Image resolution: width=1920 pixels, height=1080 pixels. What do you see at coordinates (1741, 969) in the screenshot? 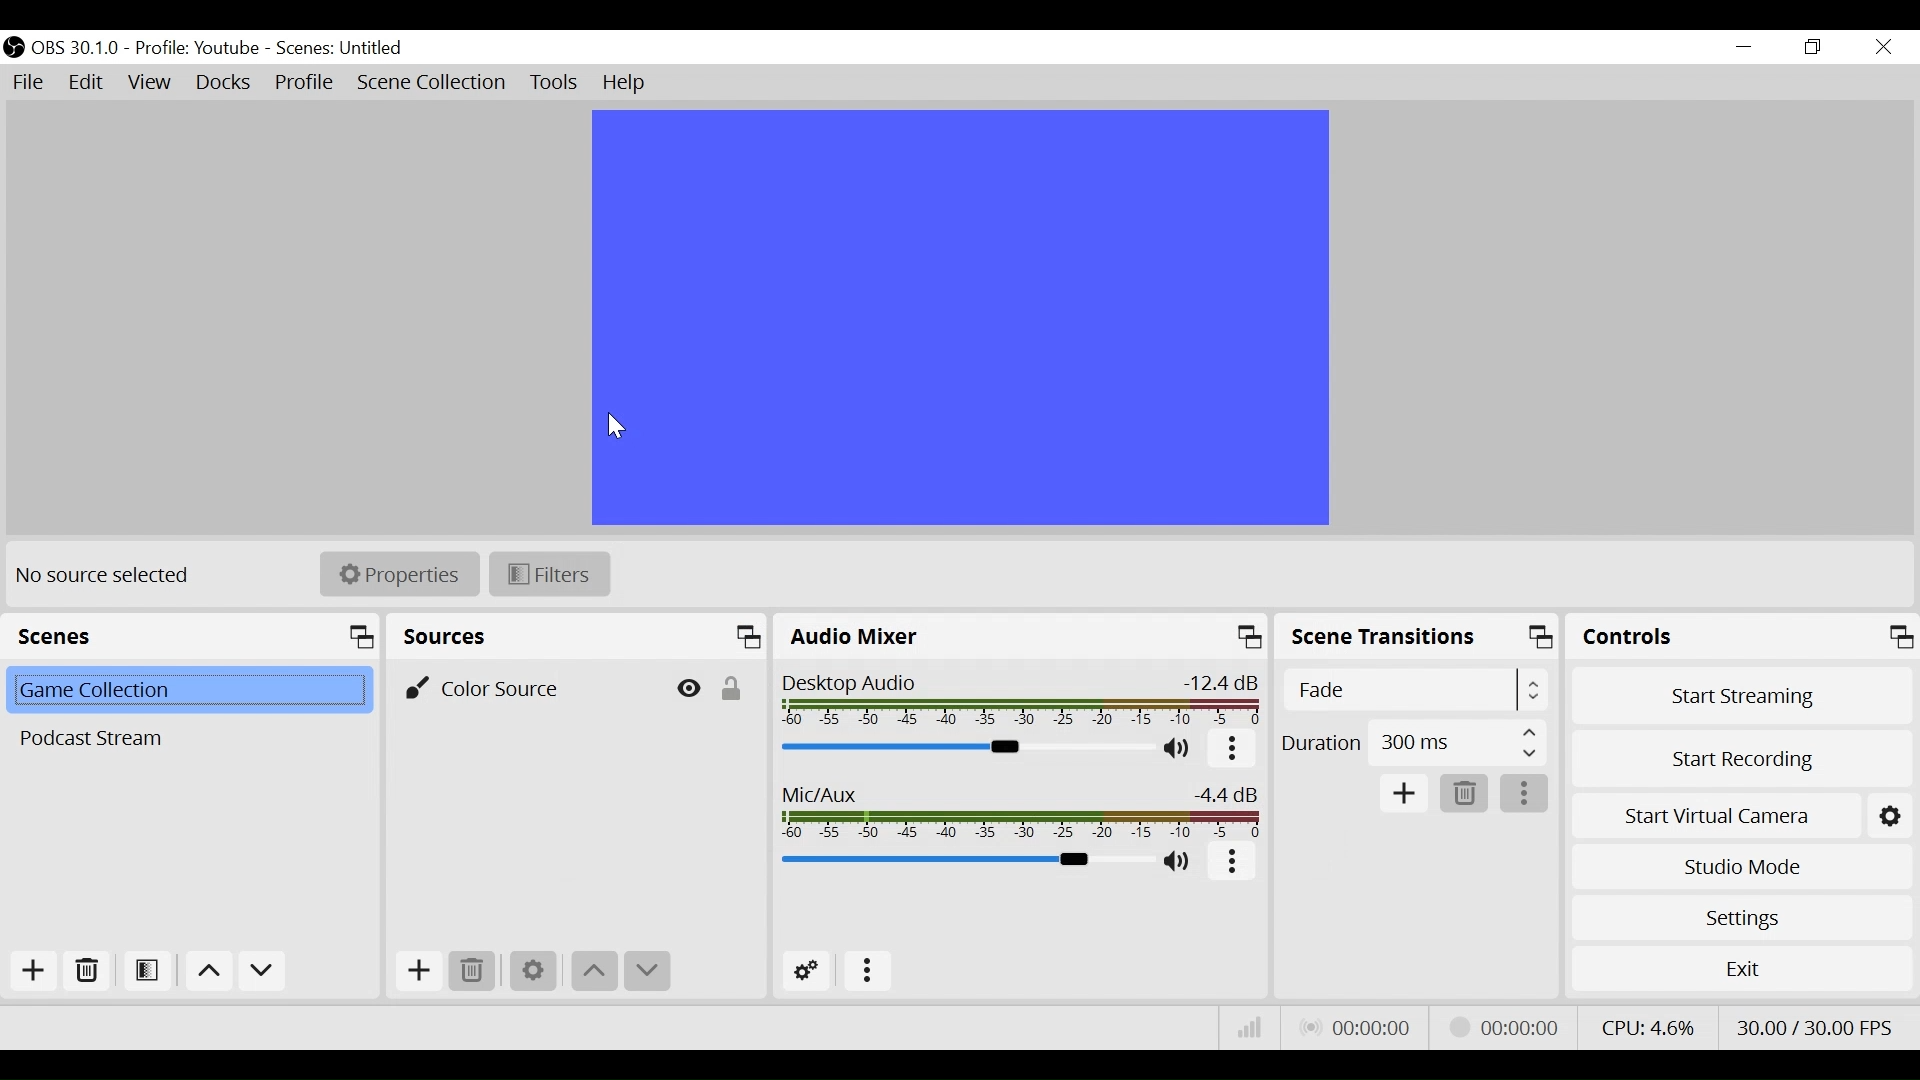
I see `Exit` at bounding box center [1741, 969].